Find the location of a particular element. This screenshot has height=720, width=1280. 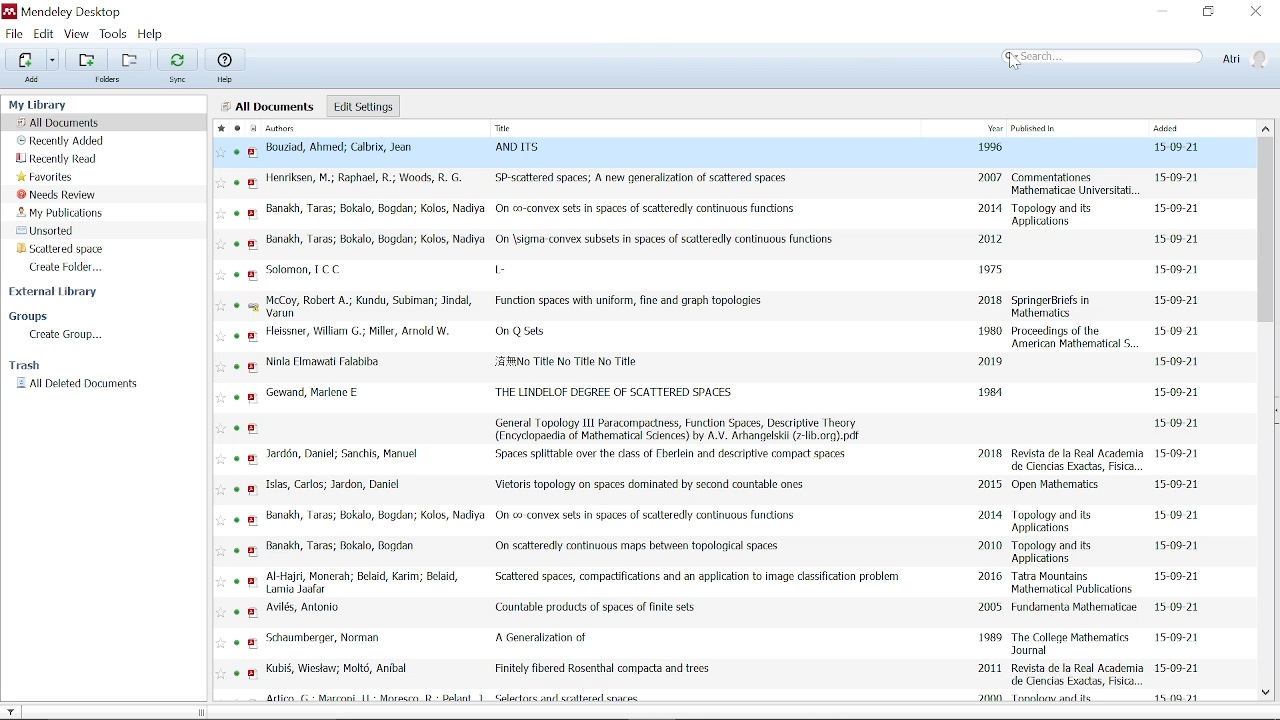

Tools is located at coordinates (115, 34).